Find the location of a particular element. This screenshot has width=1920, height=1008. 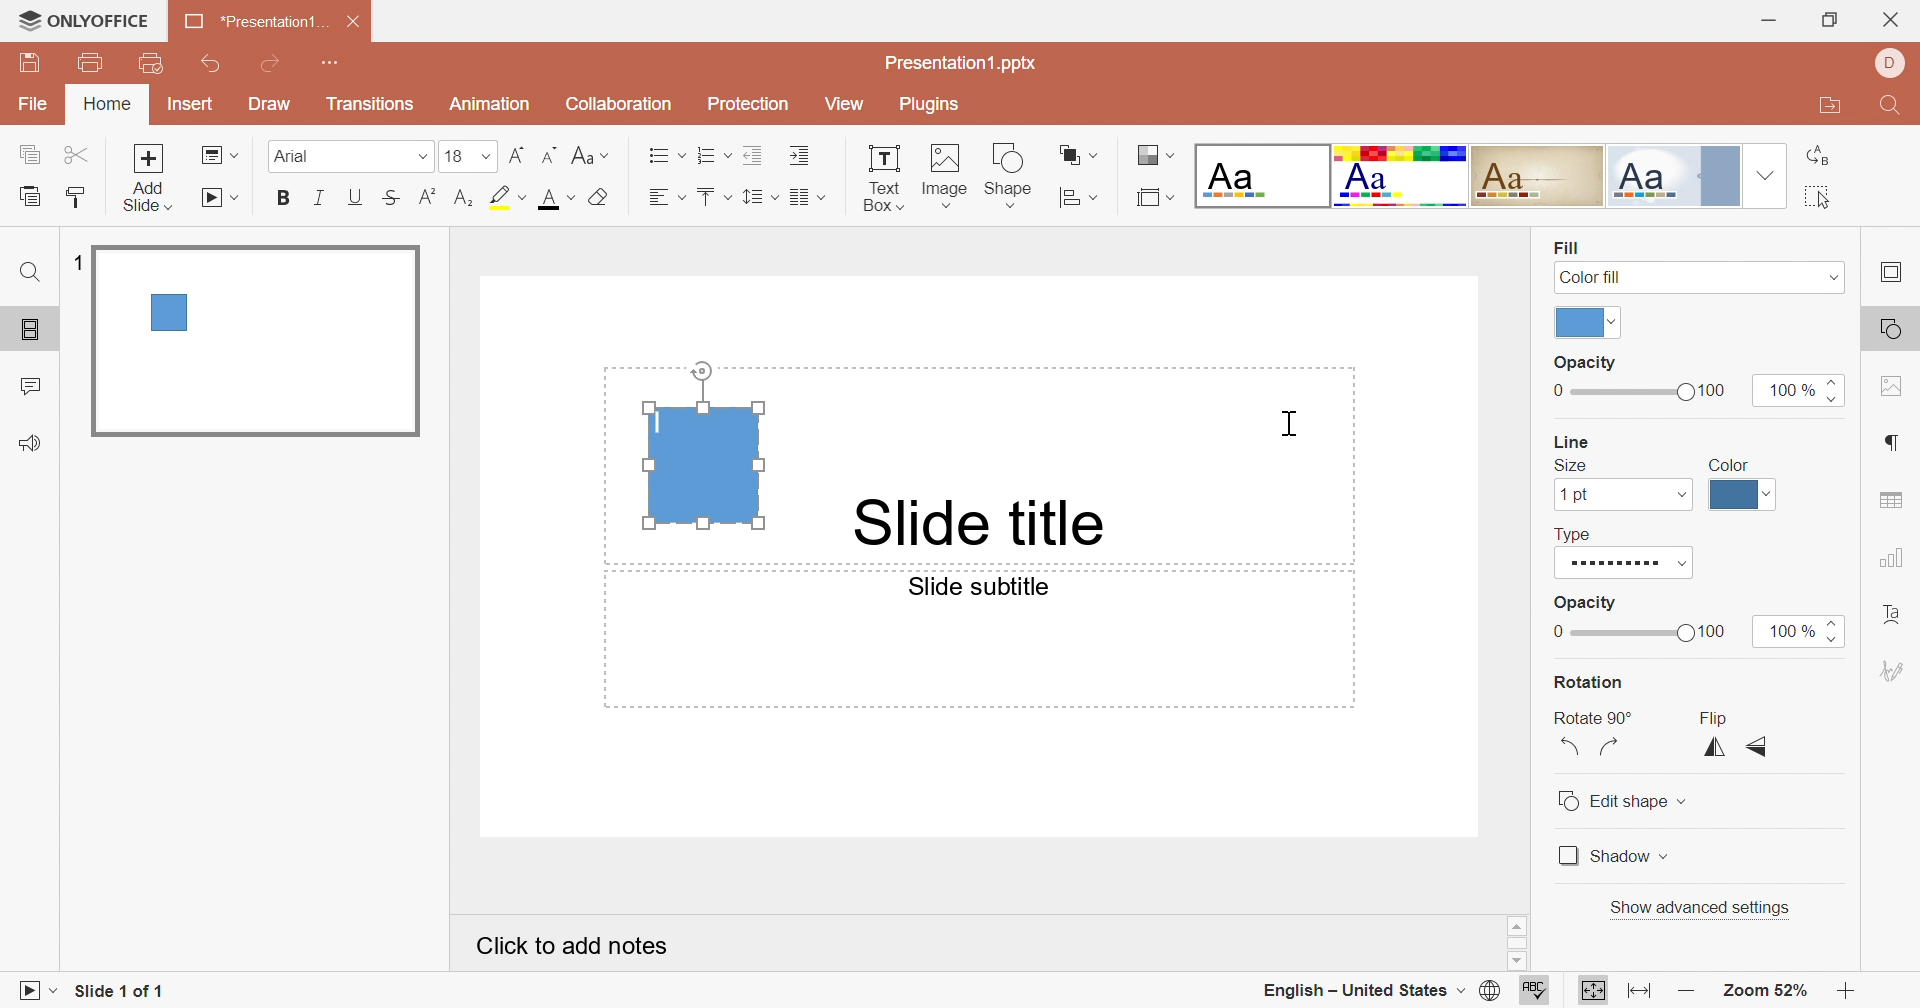

0 is located at coordinates (1557, 633).